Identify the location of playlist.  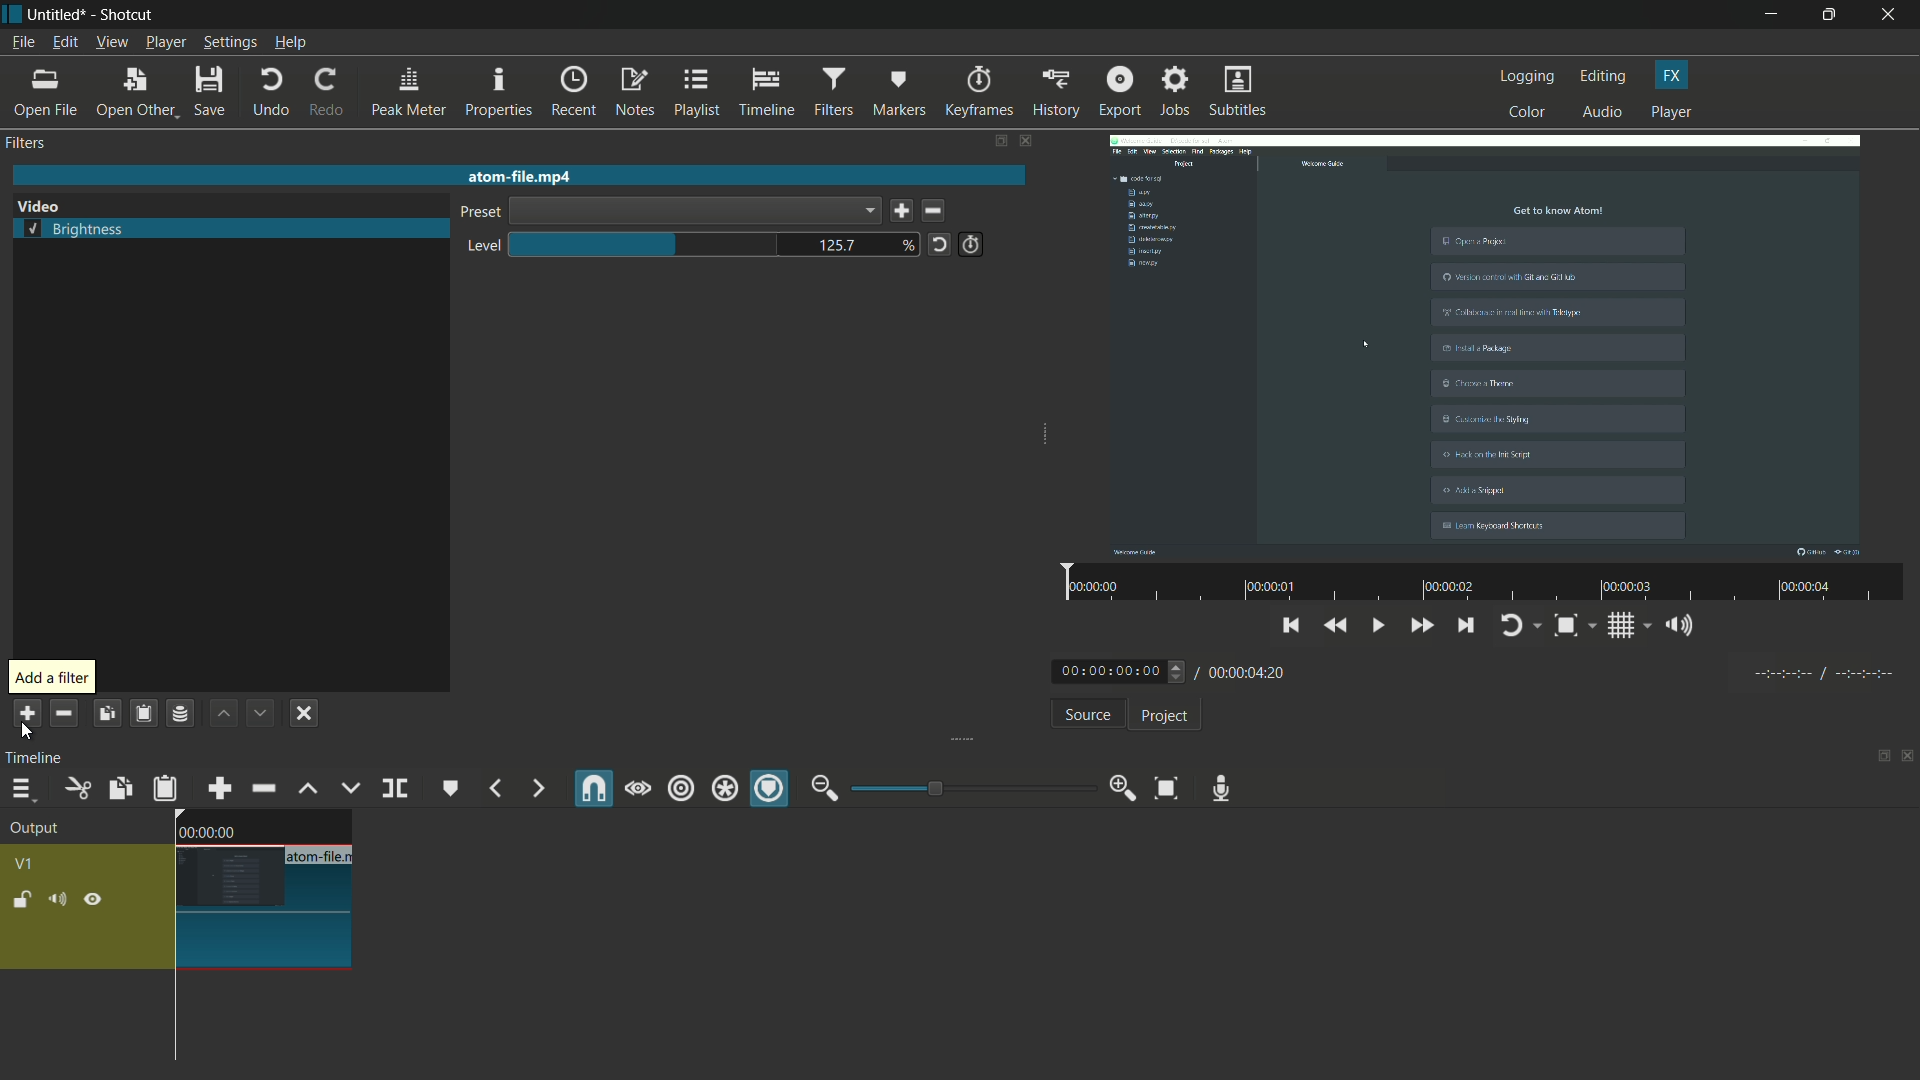
(698, 92).